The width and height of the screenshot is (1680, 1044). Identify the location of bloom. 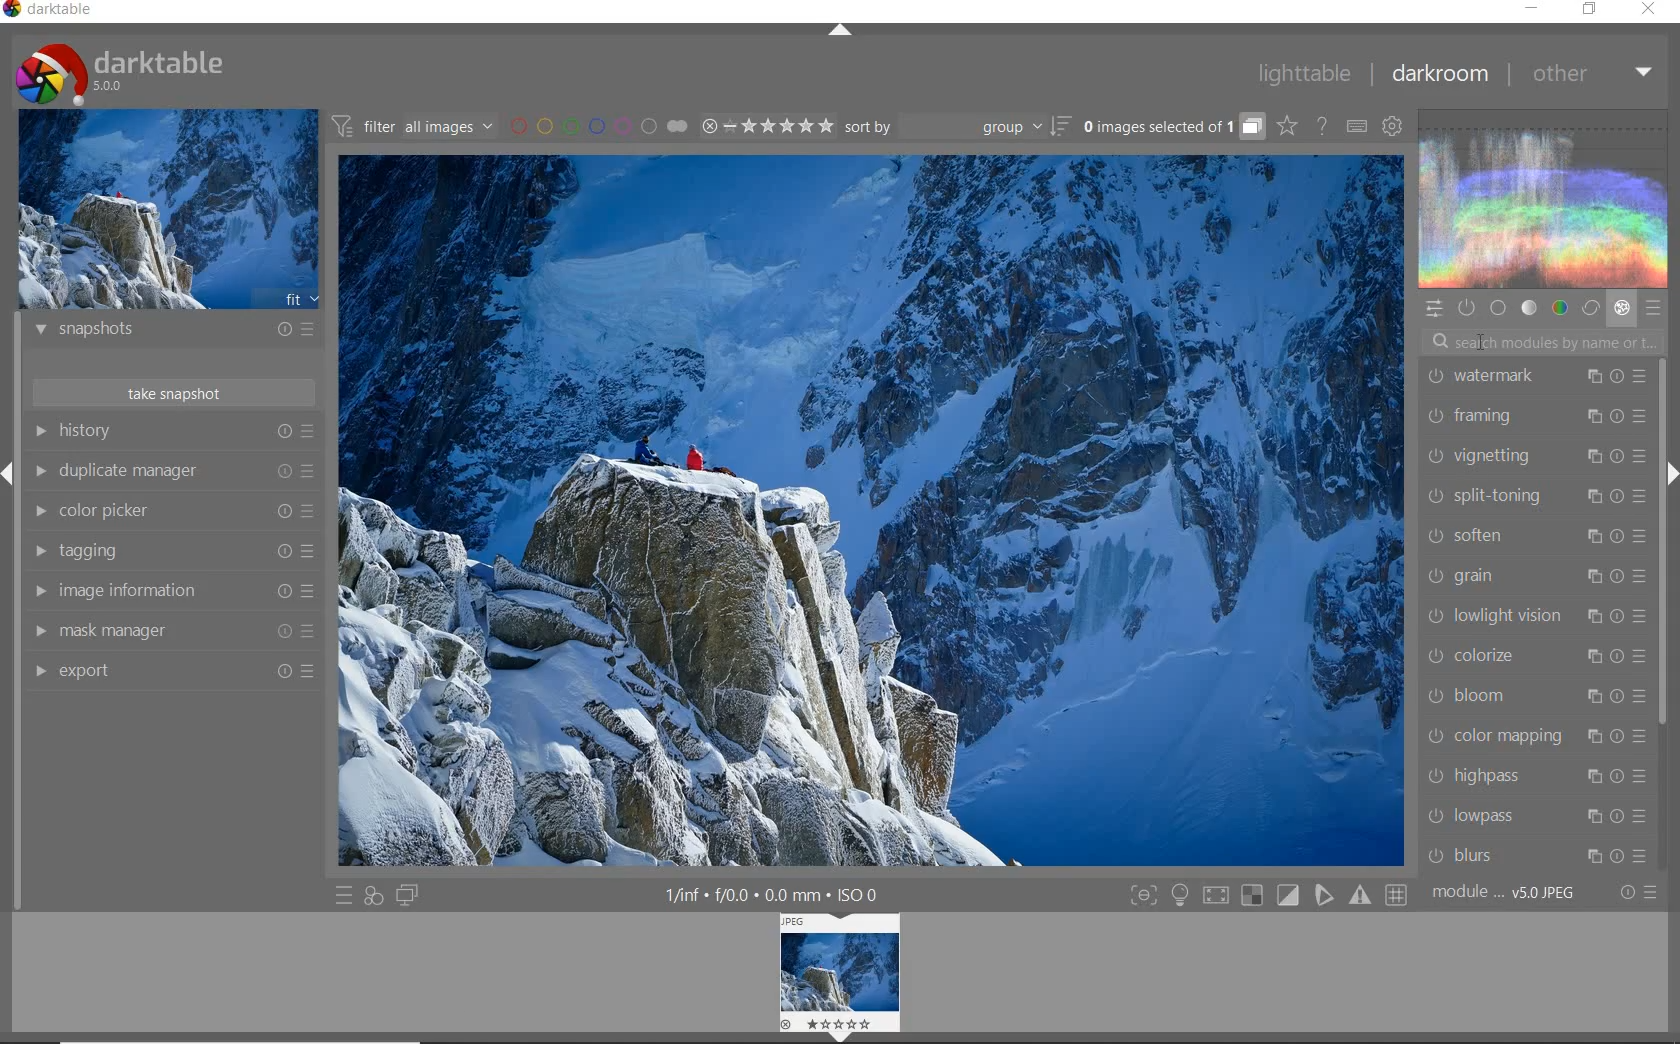
(1533, 694).